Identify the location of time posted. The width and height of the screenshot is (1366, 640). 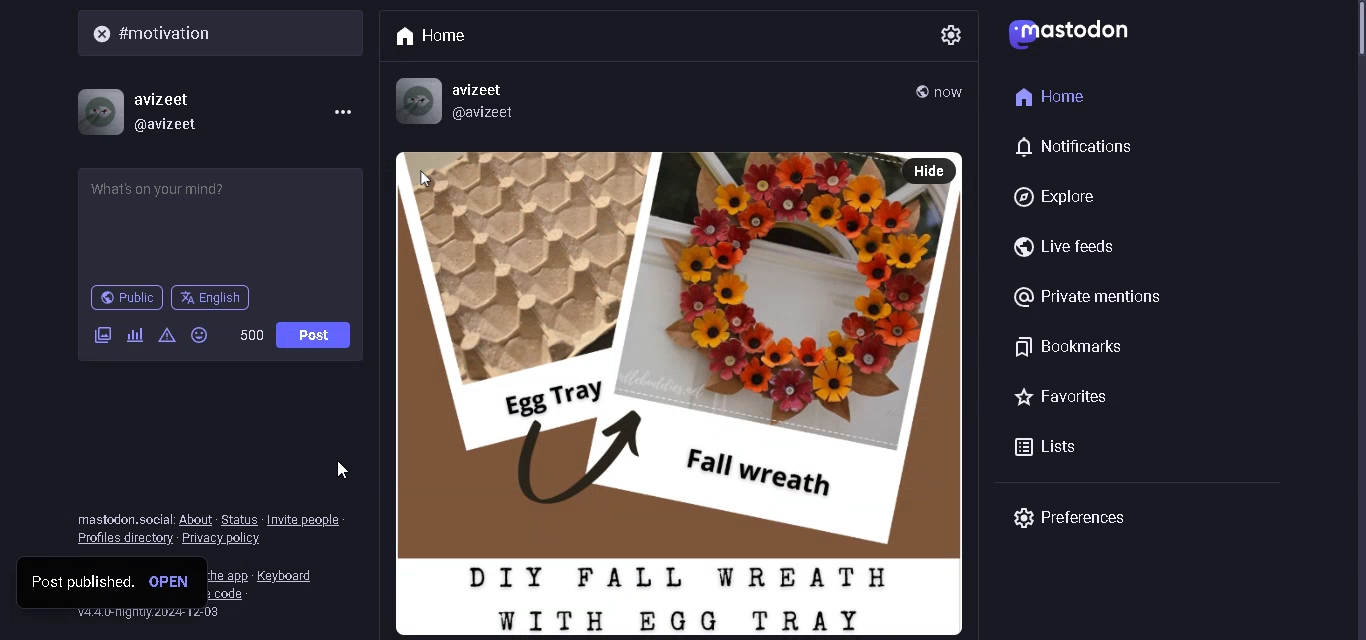
(950, 91).